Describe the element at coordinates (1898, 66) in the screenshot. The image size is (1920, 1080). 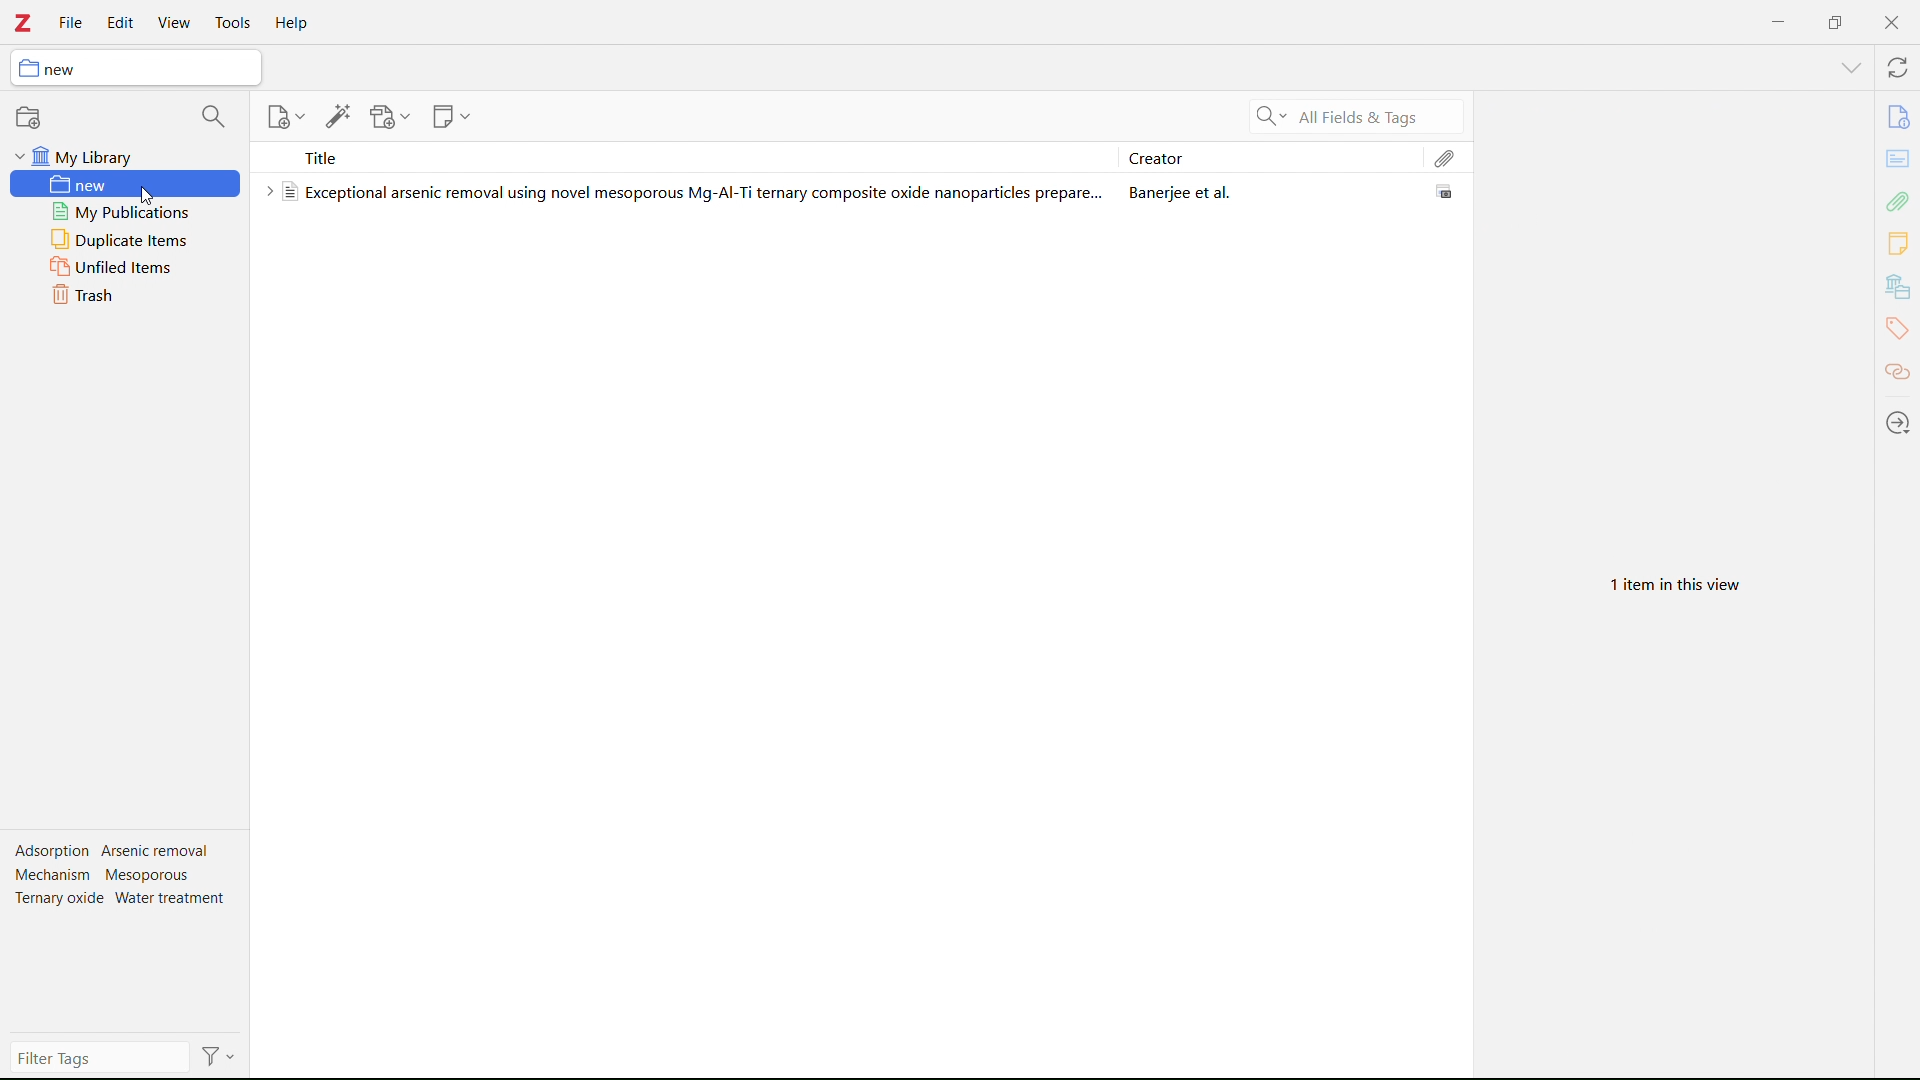
I see `sync with zotero.org` at that location.